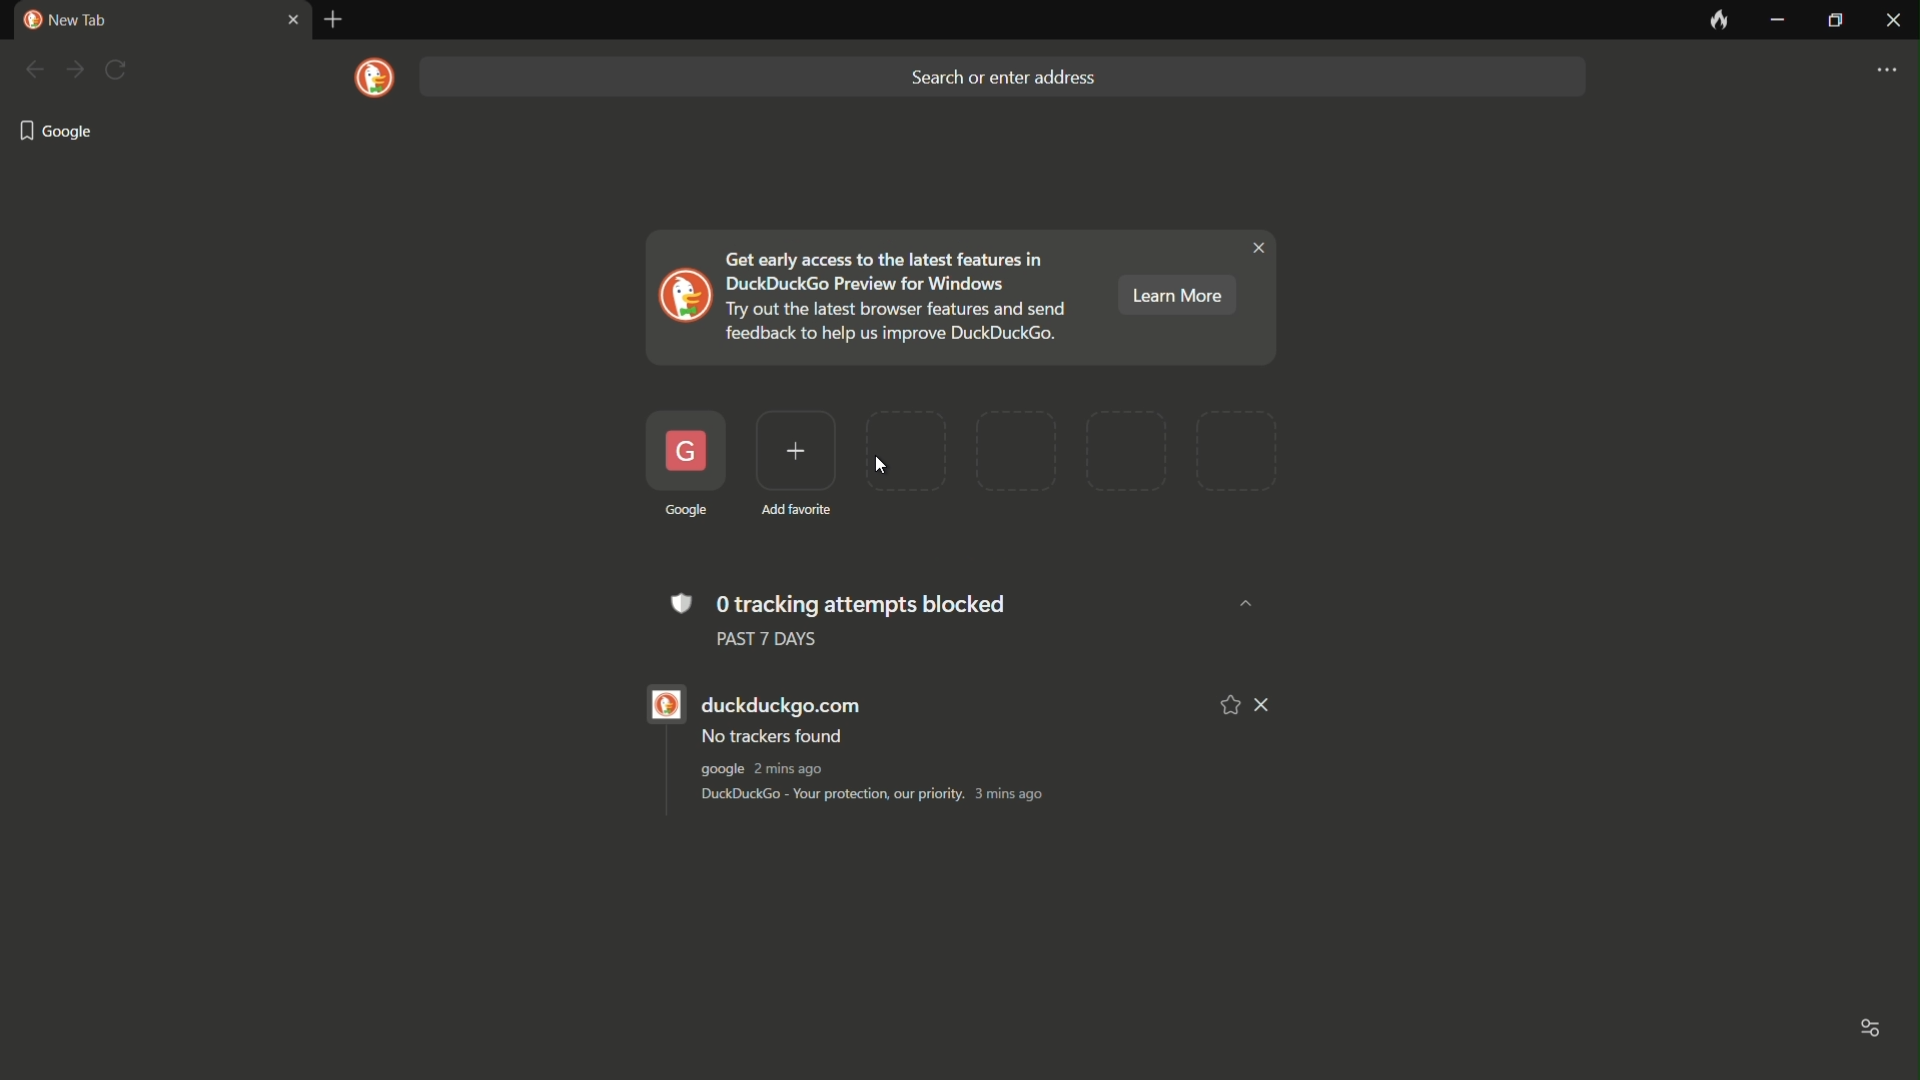 This screenshot has width=1920, height=1080. Describe the element at coordinates (33, 70) in the screenshot. I see `back` at that location.